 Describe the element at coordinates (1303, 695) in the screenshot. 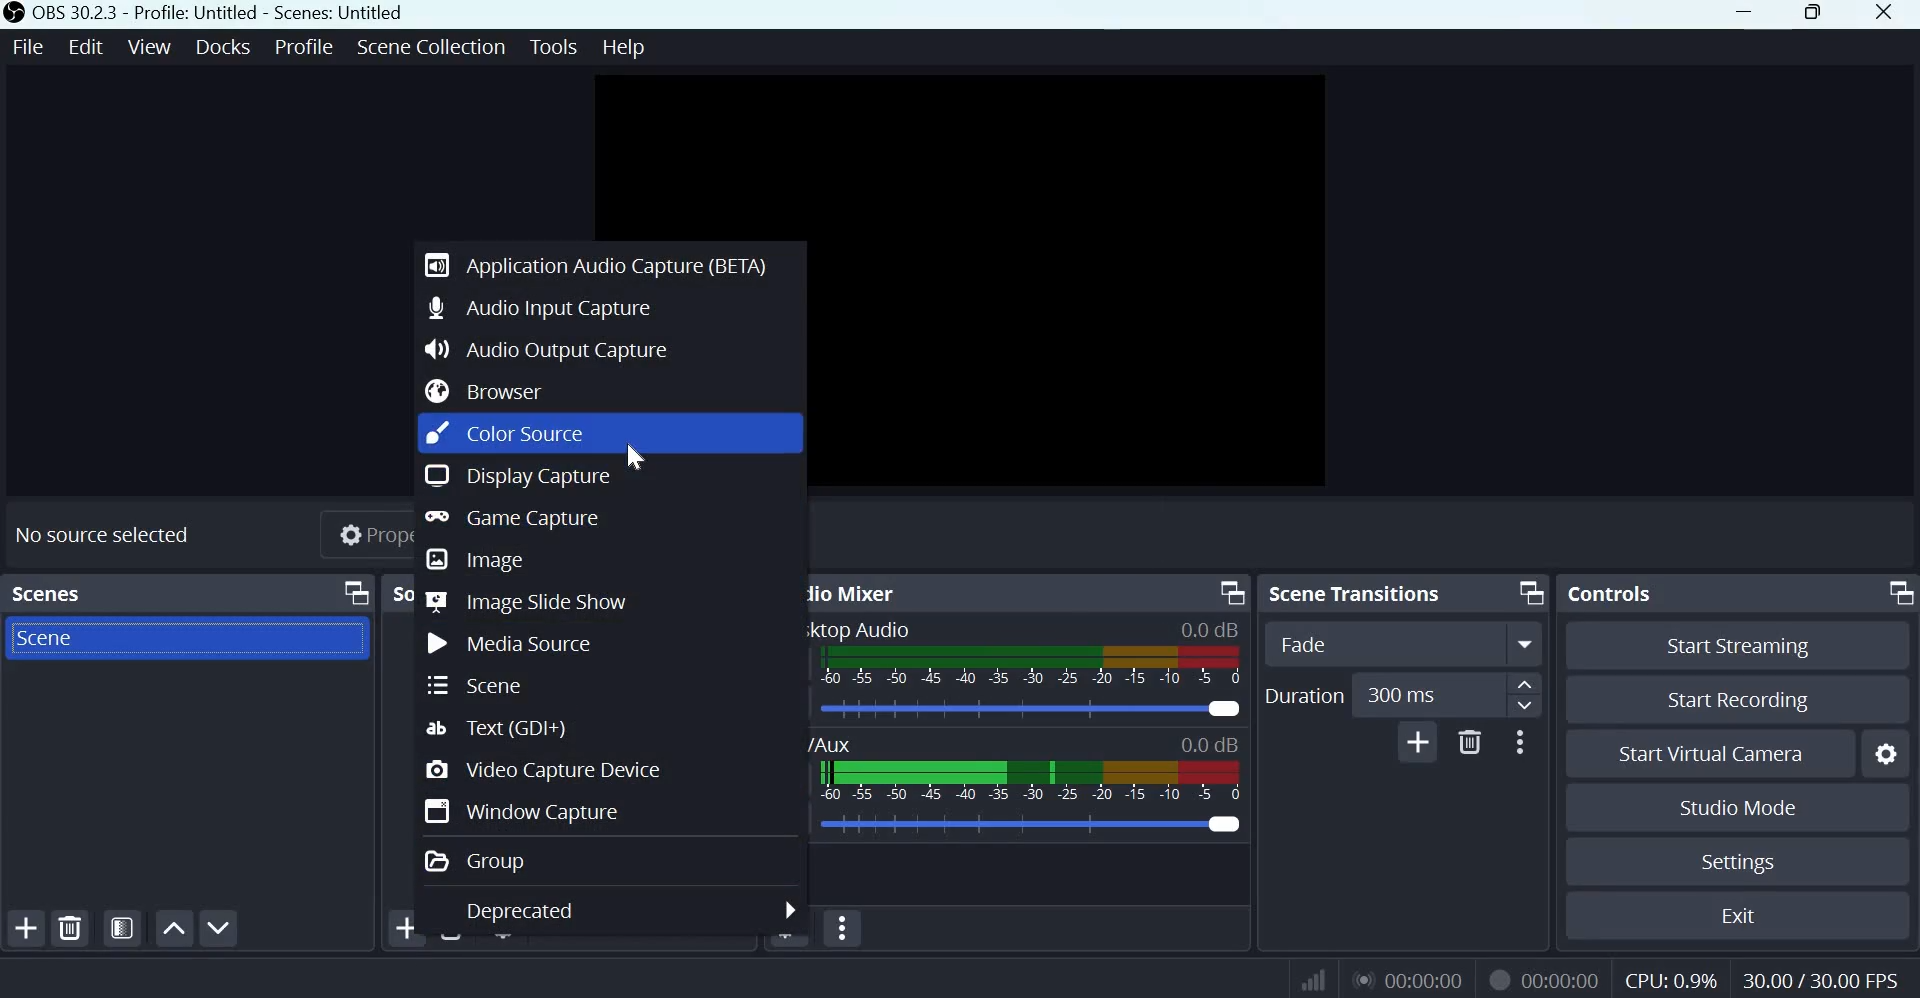

I see `Duration` at that location.